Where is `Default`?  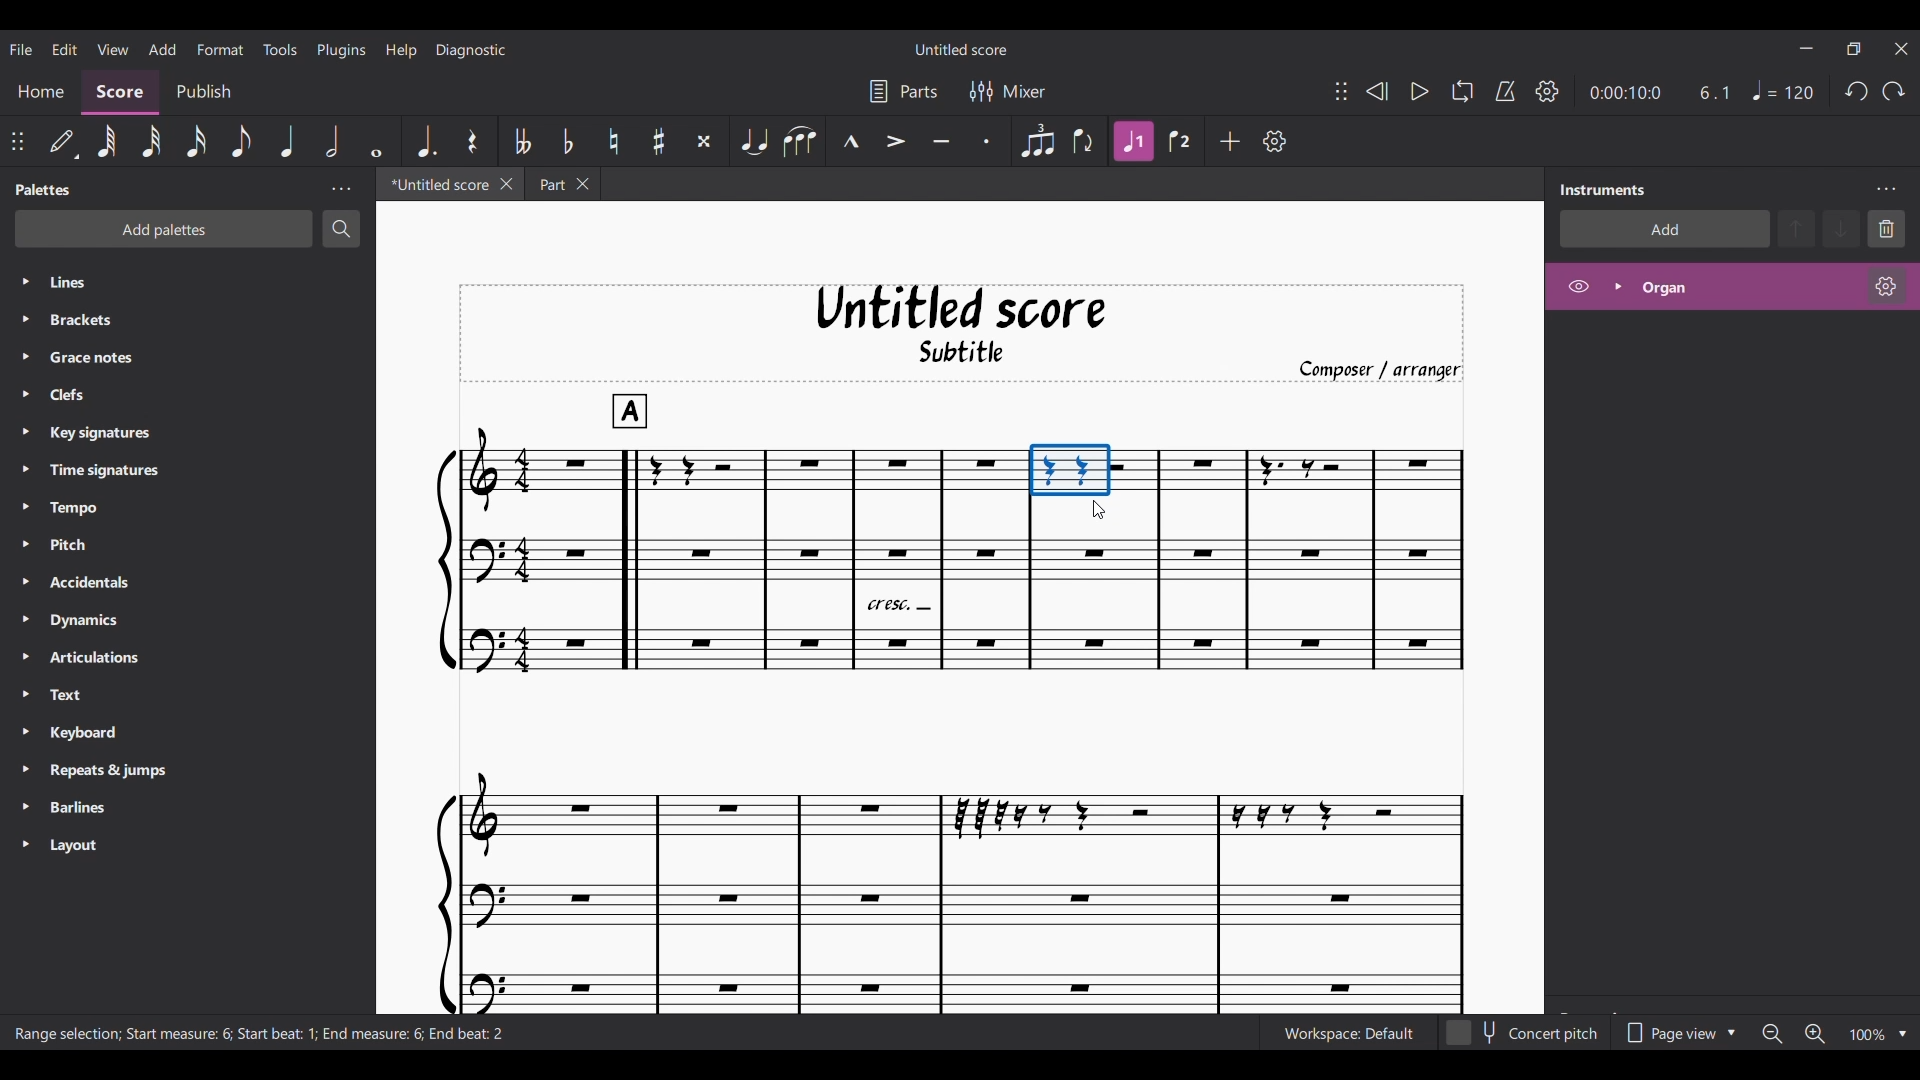
Default is located at coordinates (62, 140).